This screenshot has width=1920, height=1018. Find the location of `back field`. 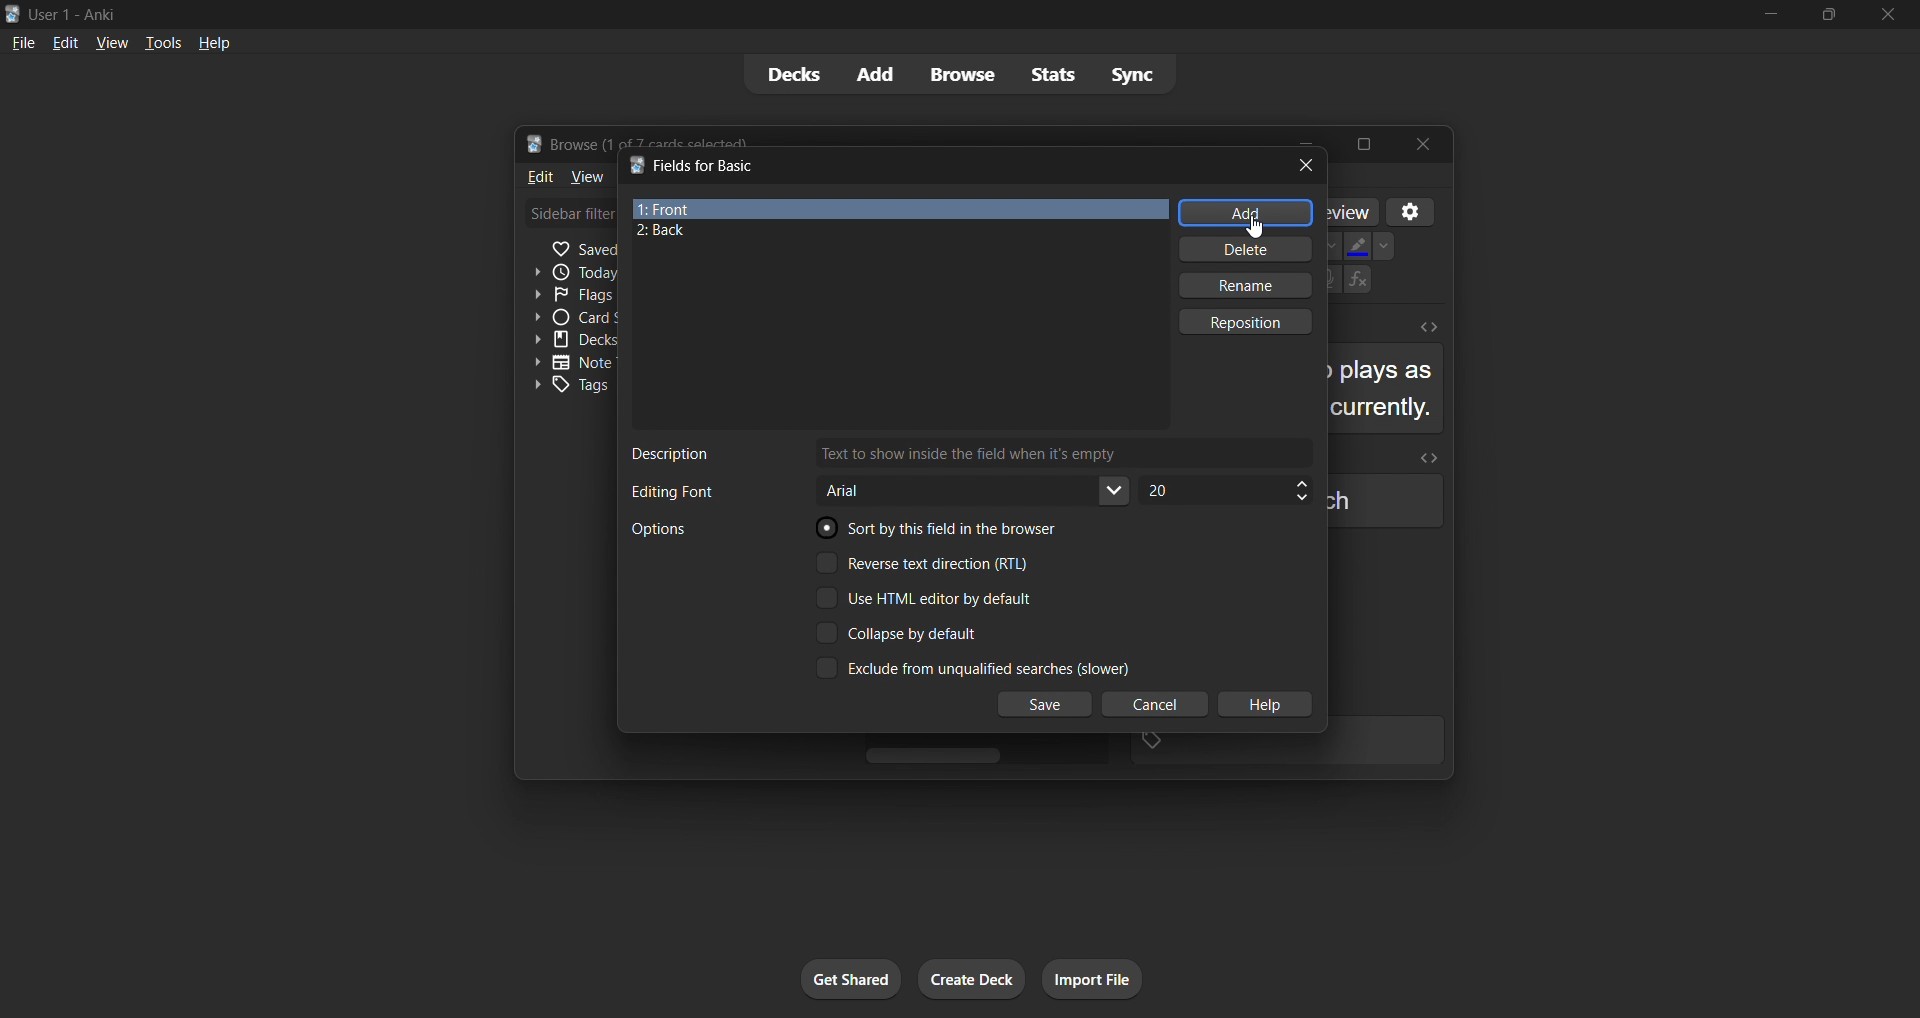

back field is located at coordinates (888, 233).